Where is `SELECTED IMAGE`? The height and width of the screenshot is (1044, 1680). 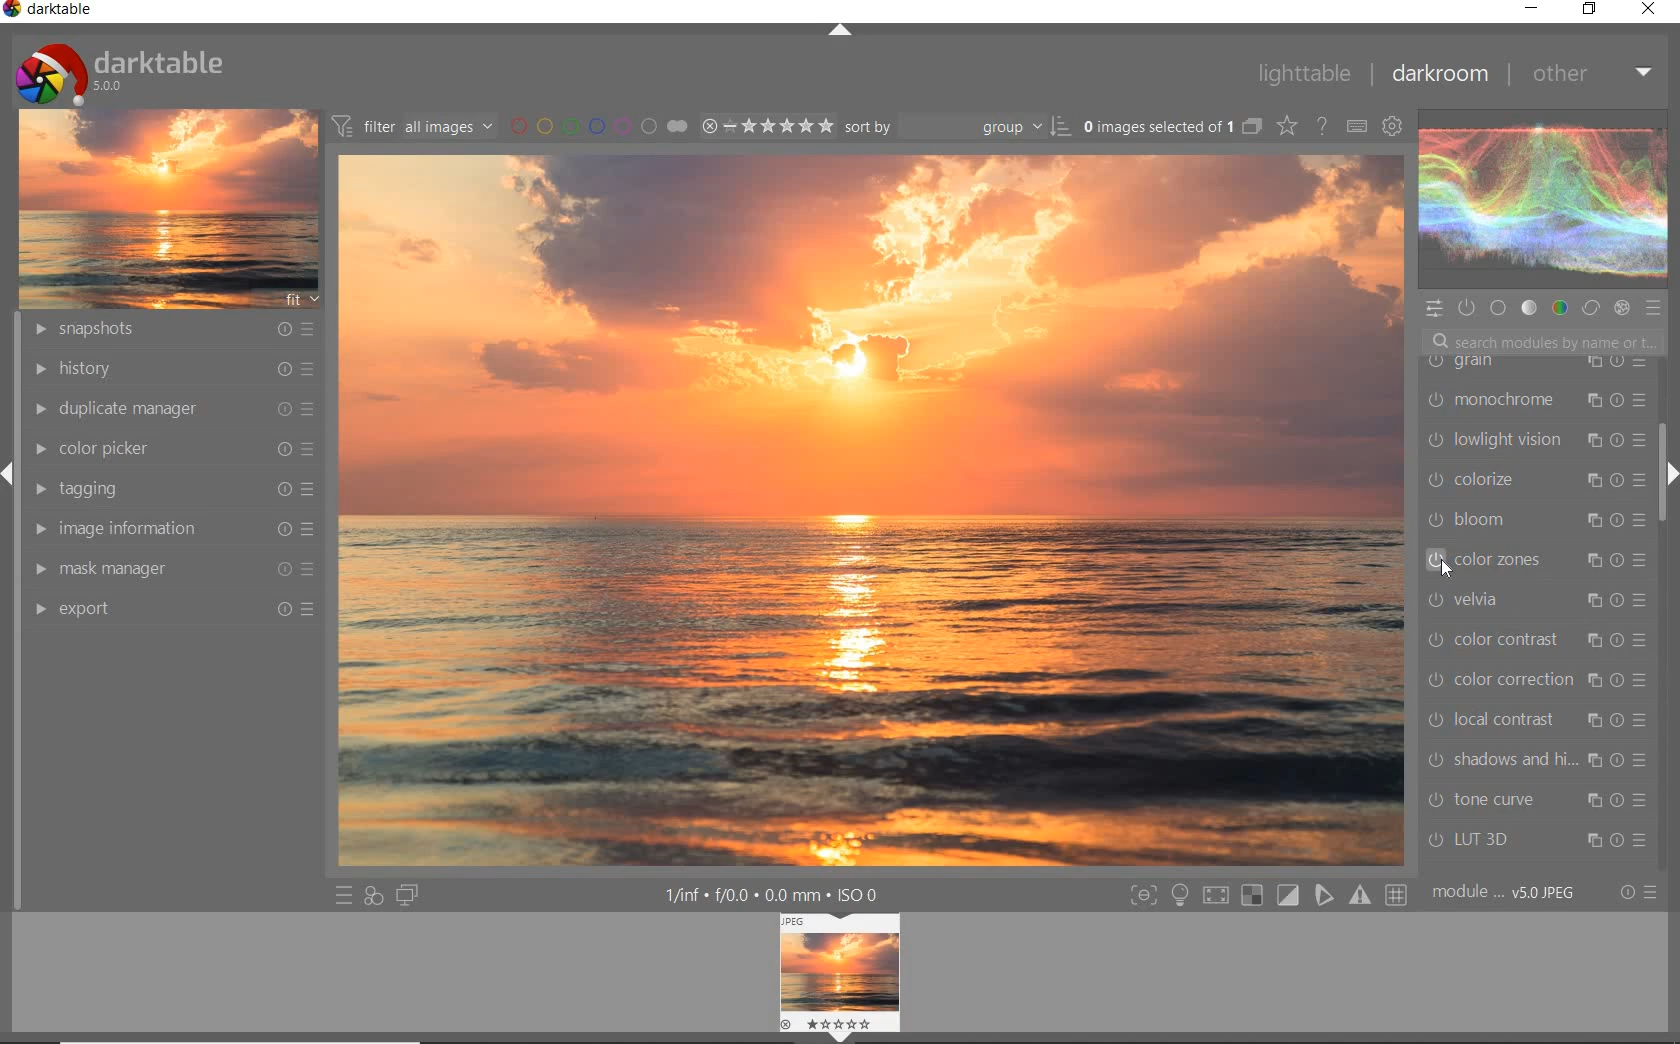 SELECTED IMAGE is located at coordinates (872, 511).